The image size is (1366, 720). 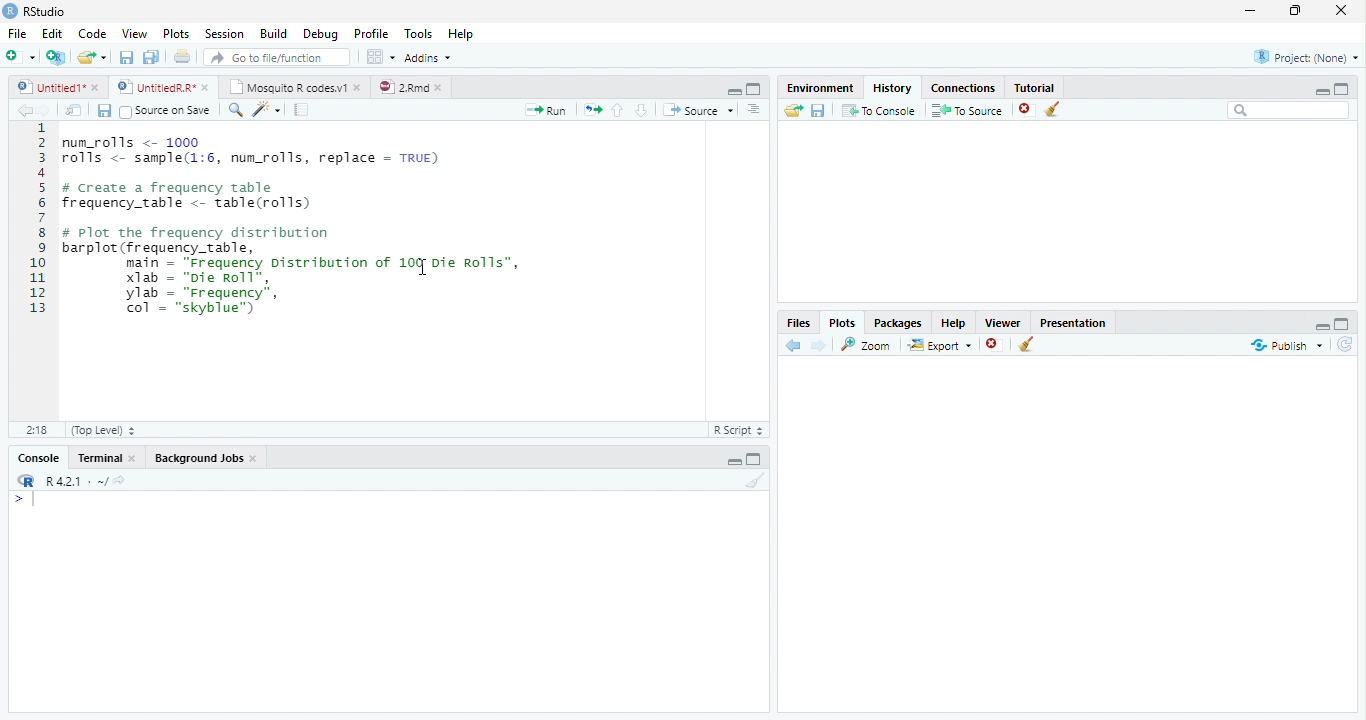 I want to click on Profile, so click(x=374, y=33).